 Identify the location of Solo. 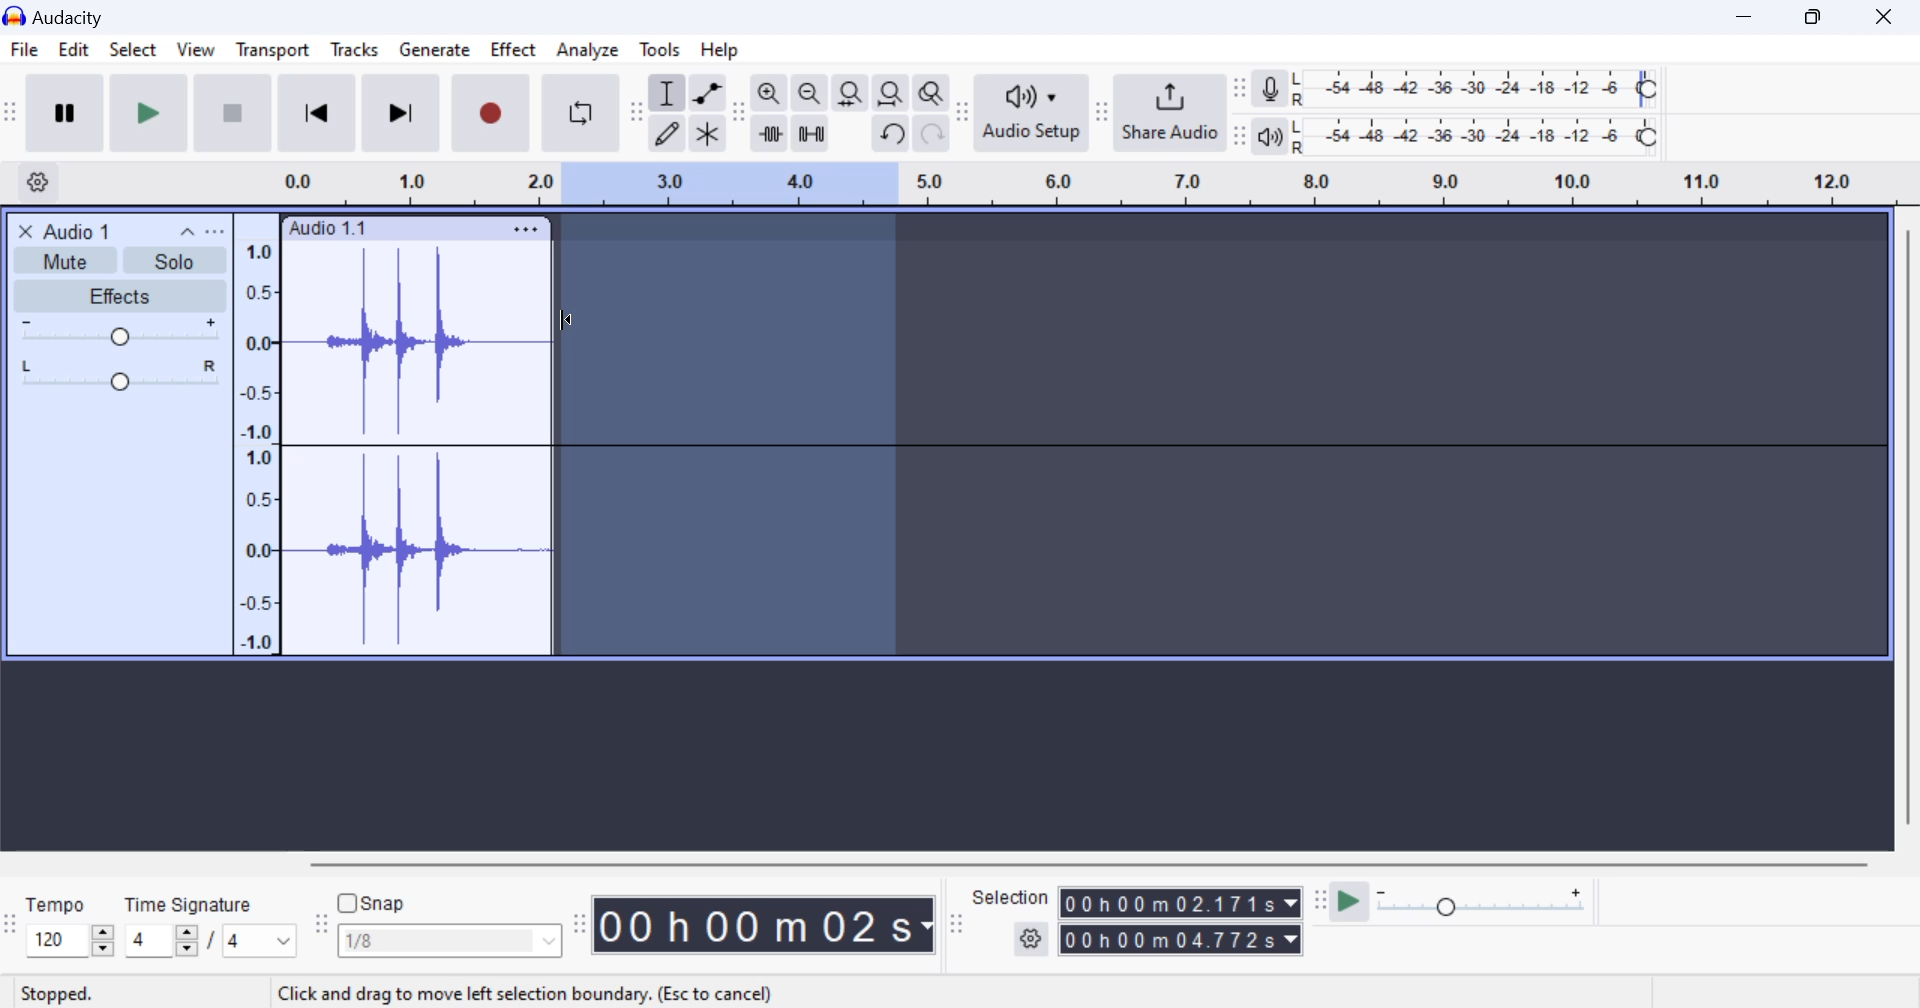
(176, 261).